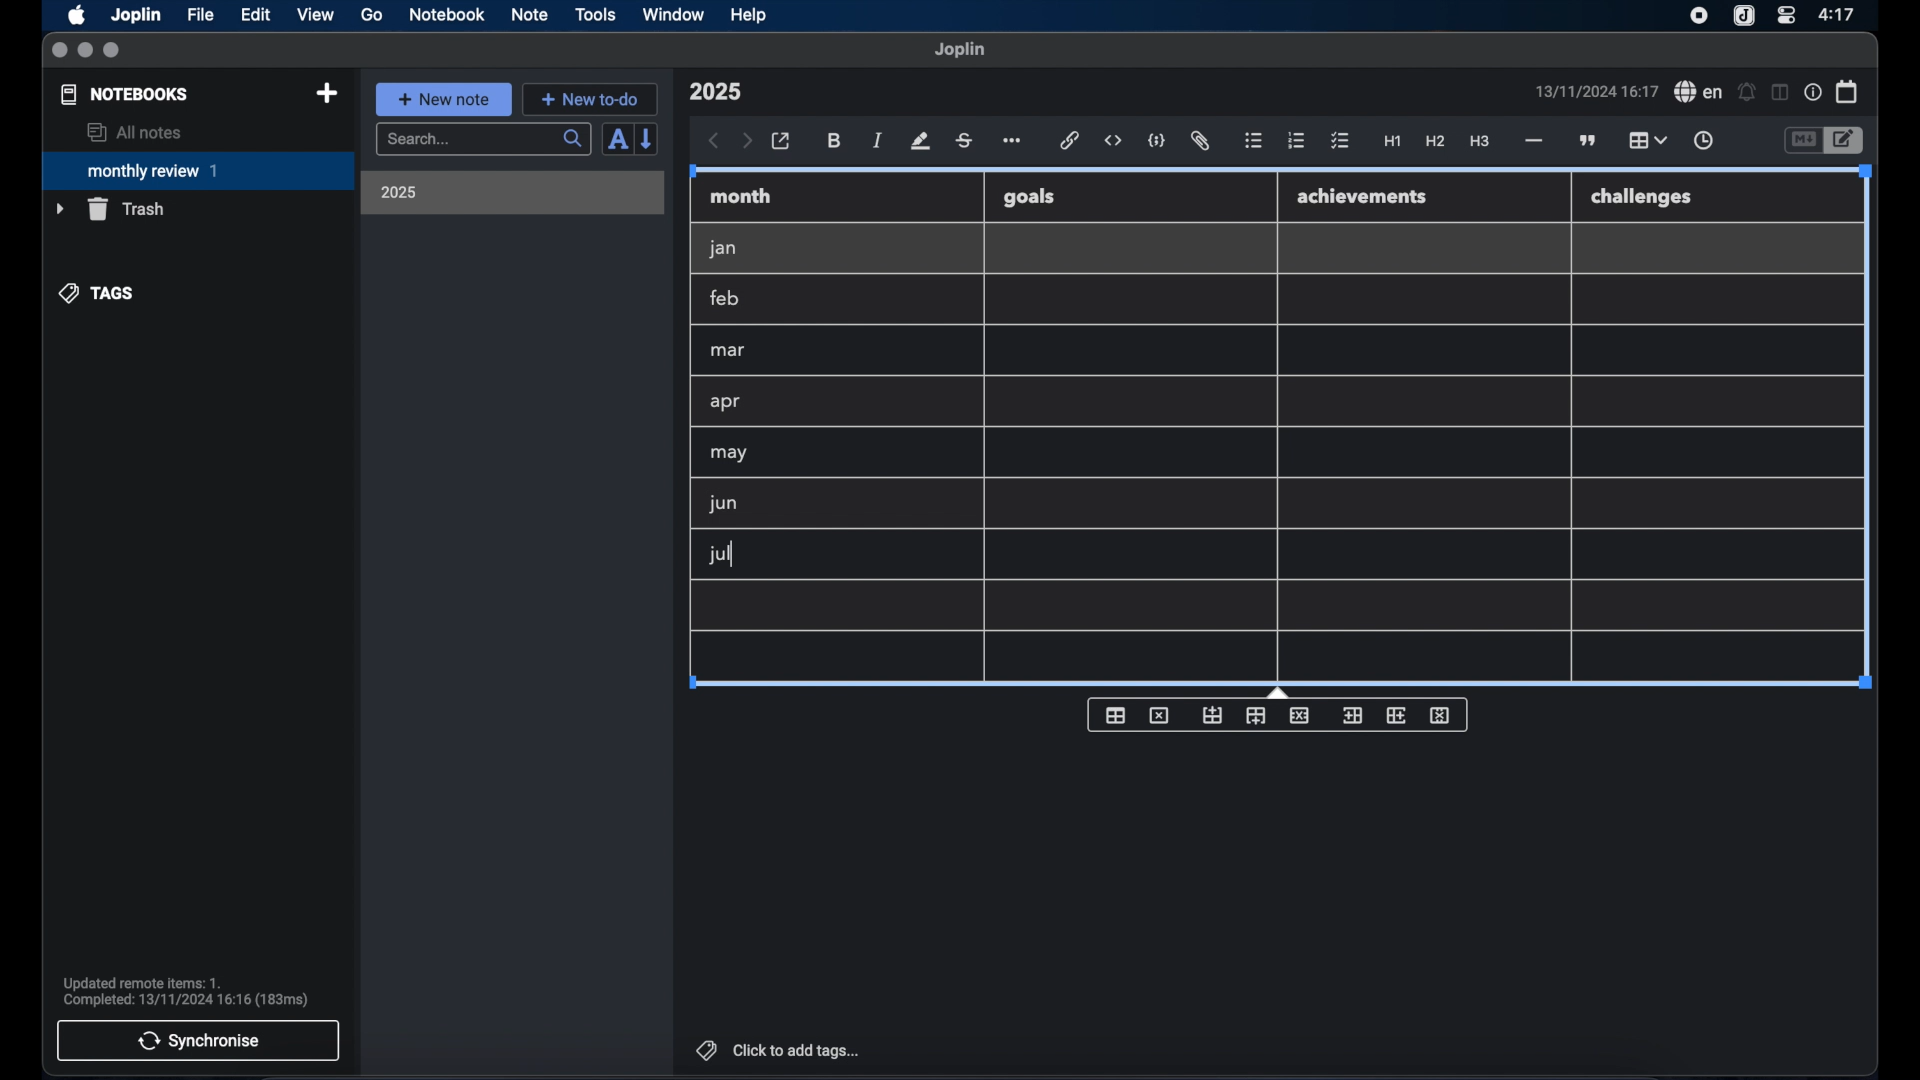  What do you see at coordinates (1436, 142) in the screenshot?
I see `heading 2` at bounding box center [1436, 142].